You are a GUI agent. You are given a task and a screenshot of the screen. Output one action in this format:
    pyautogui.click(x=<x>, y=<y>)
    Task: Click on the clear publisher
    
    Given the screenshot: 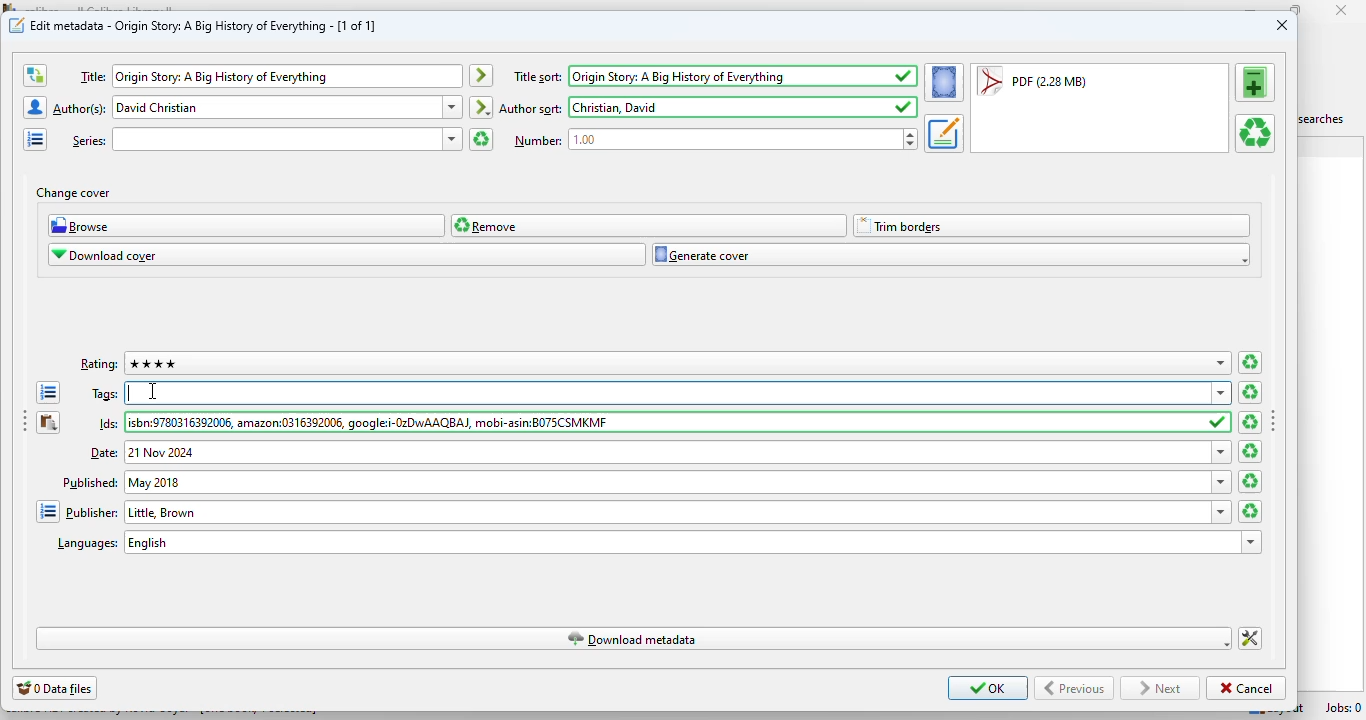 What is the action you would take?
    pyautogui.click(x=1250, y=511)
    